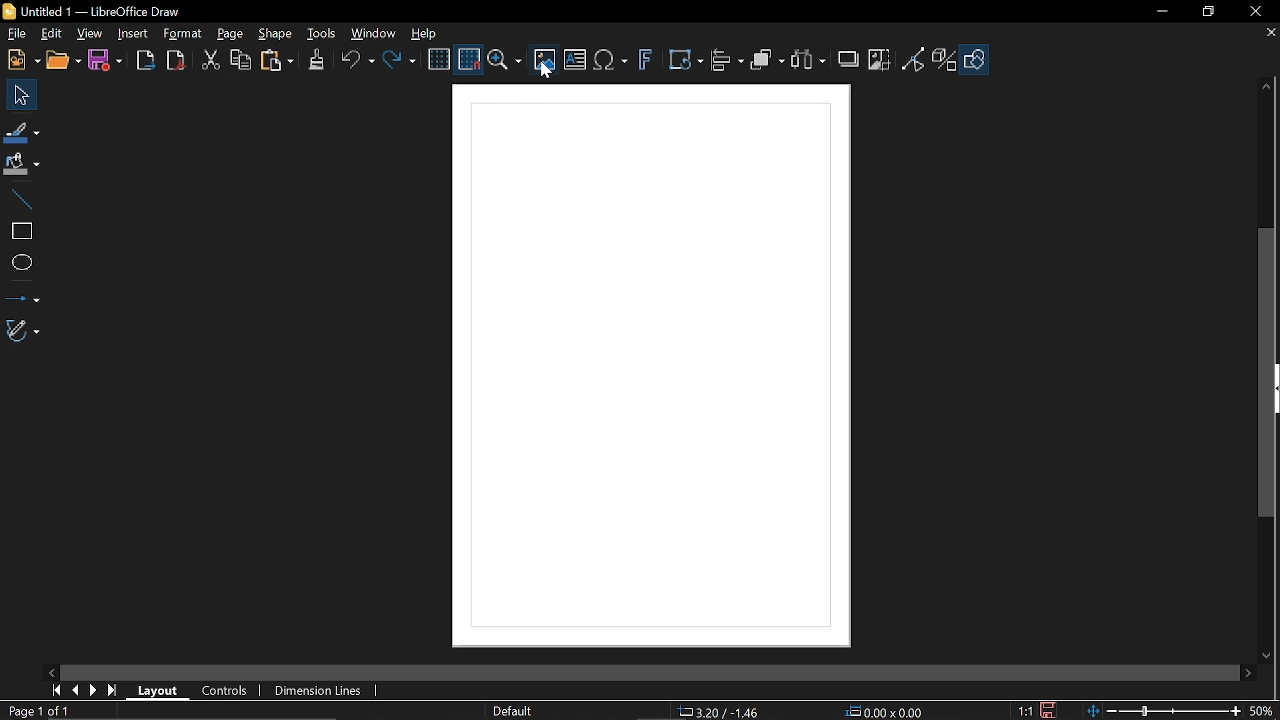  What do you see at coordinates (1048, 710) in the screenshot?
I see `Click to save` at bounding box center [1048, 710].